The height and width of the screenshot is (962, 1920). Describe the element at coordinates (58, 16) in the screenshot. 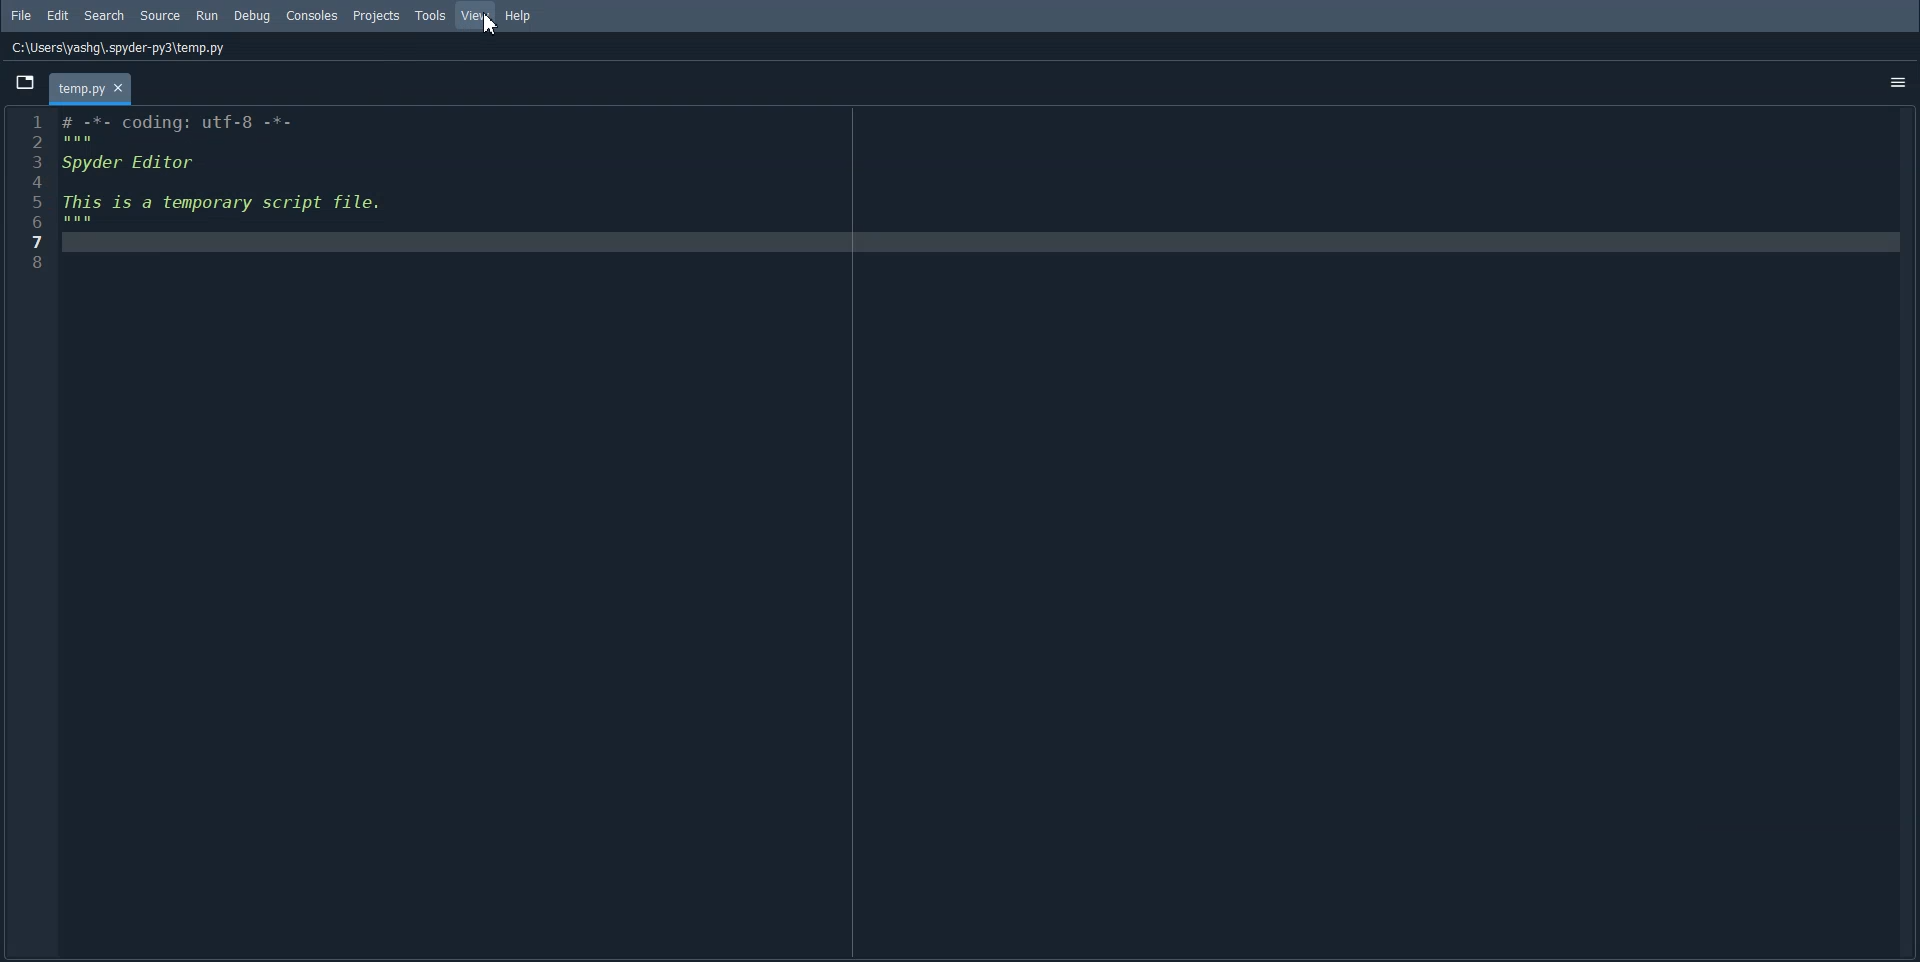

I see `Edit` at that location.